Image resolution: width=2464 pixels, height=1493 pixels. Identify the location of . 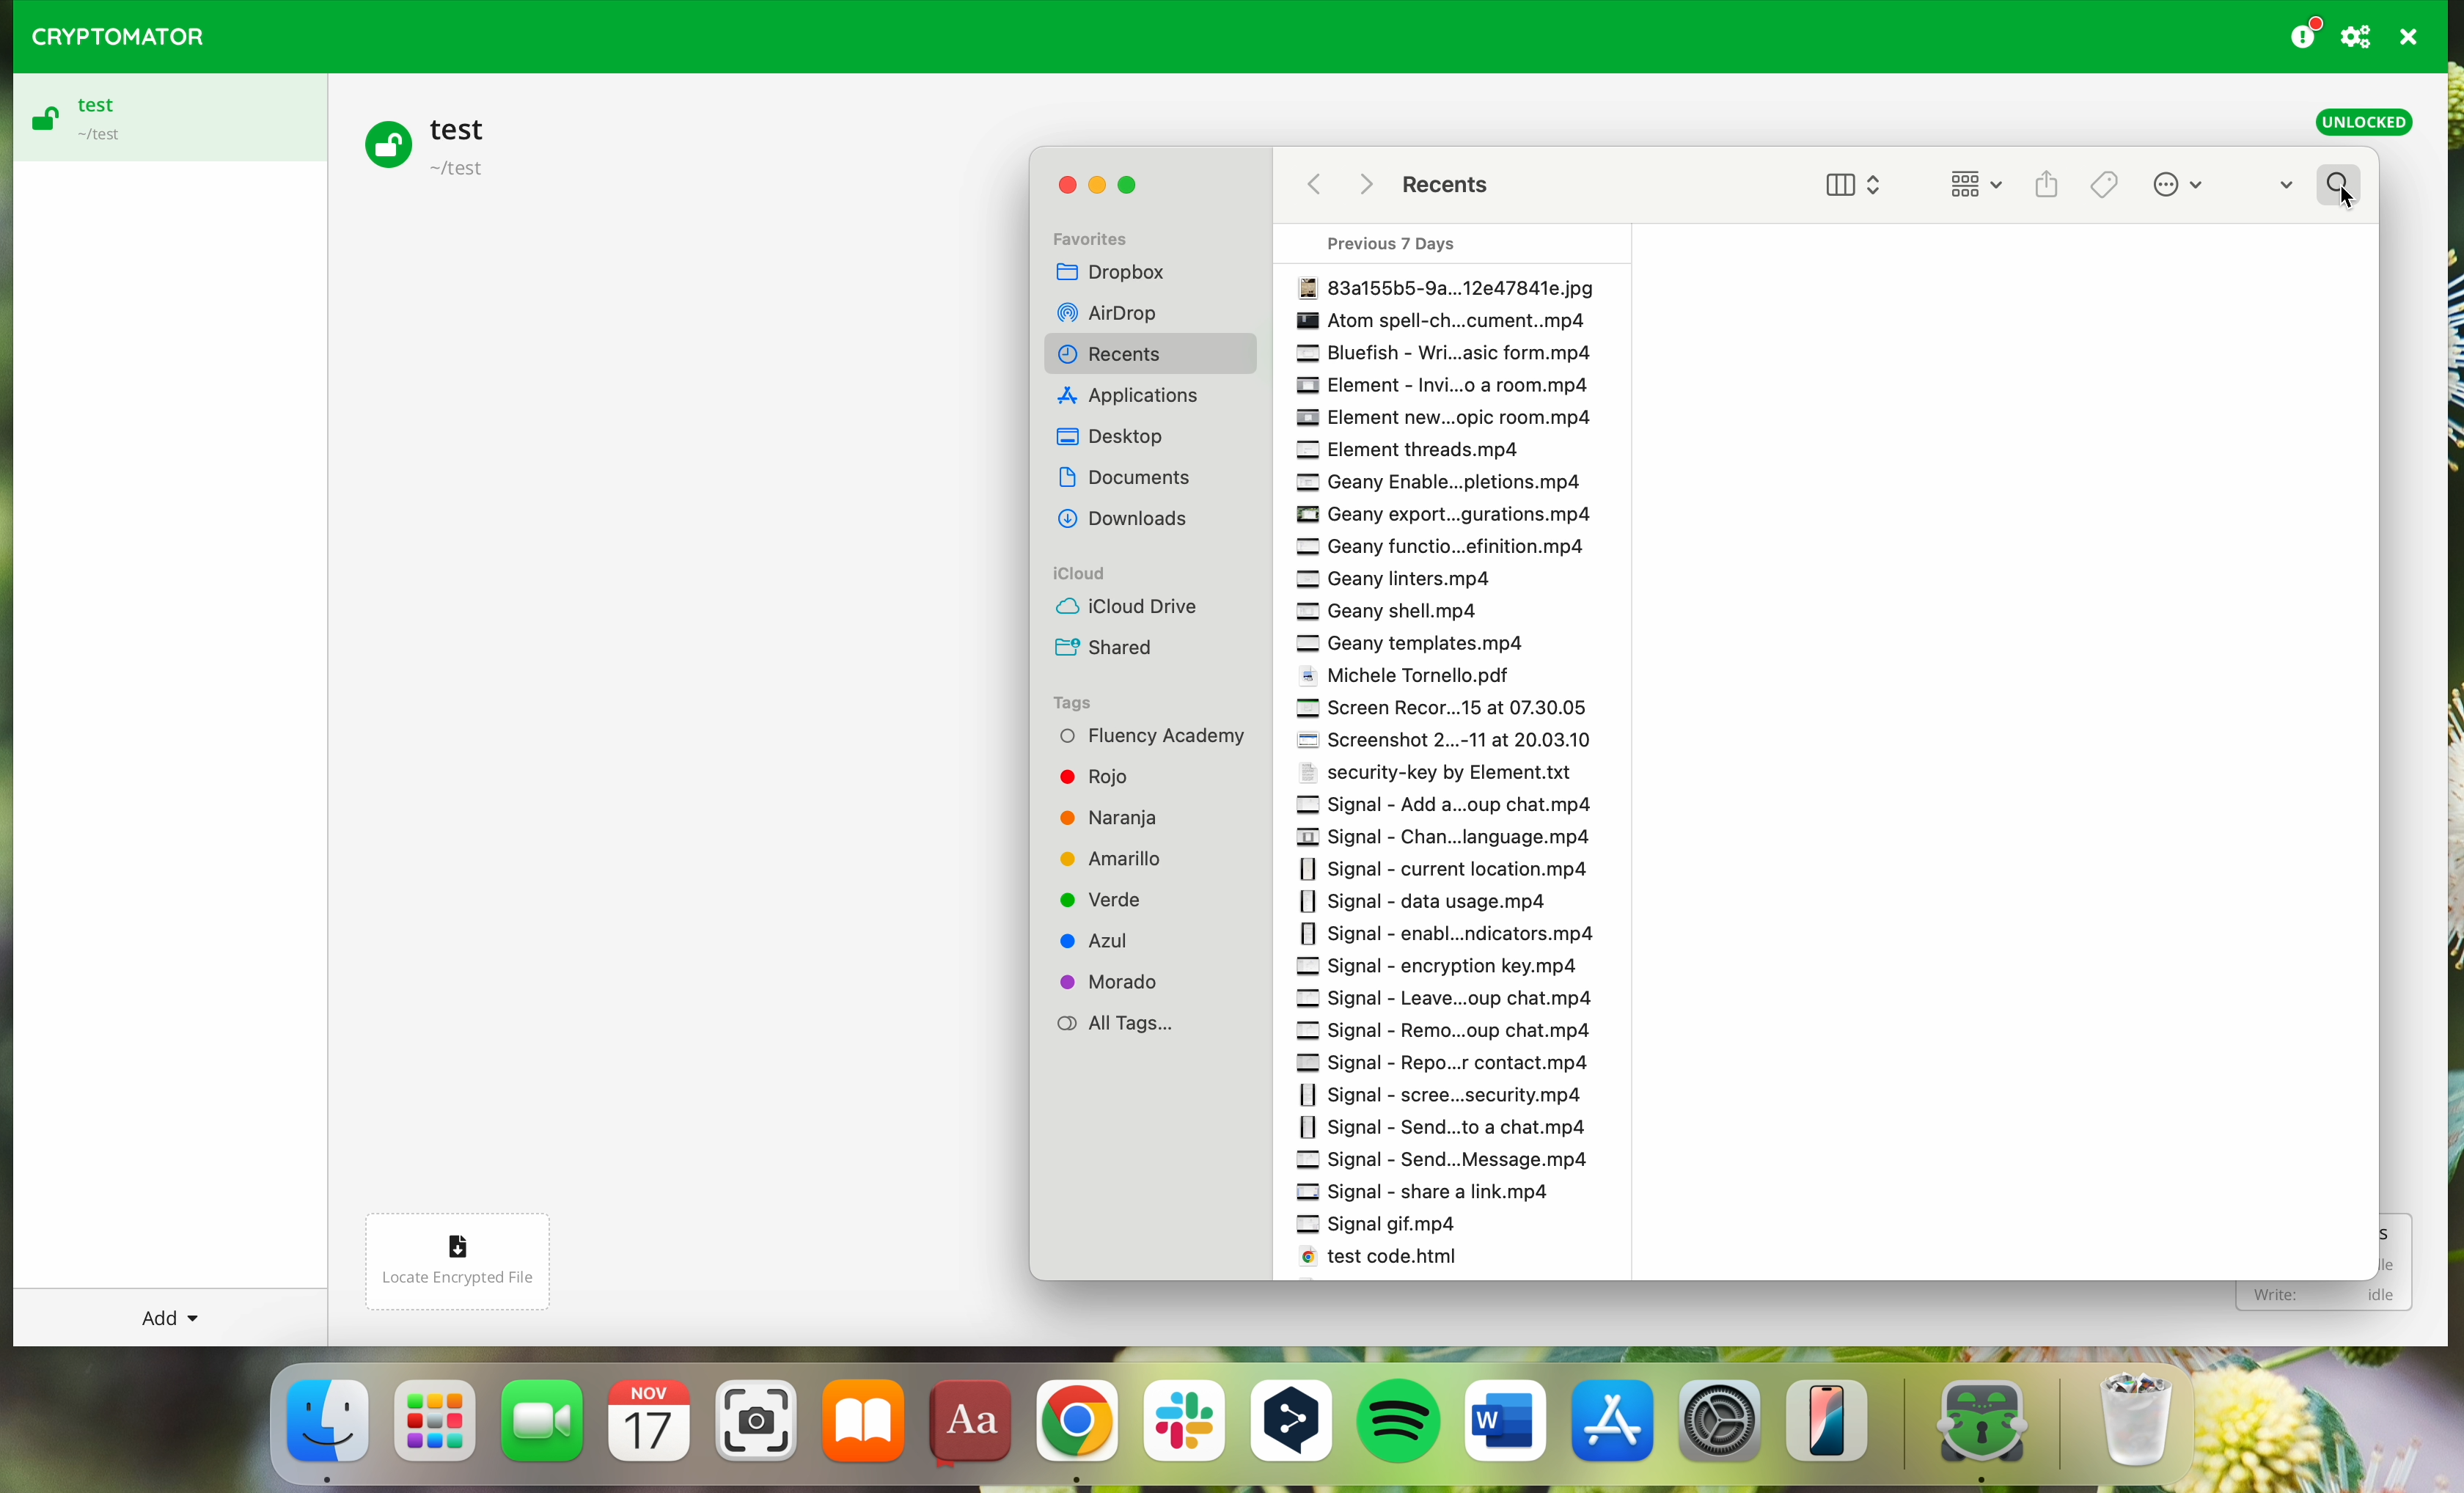
(1140, 397).